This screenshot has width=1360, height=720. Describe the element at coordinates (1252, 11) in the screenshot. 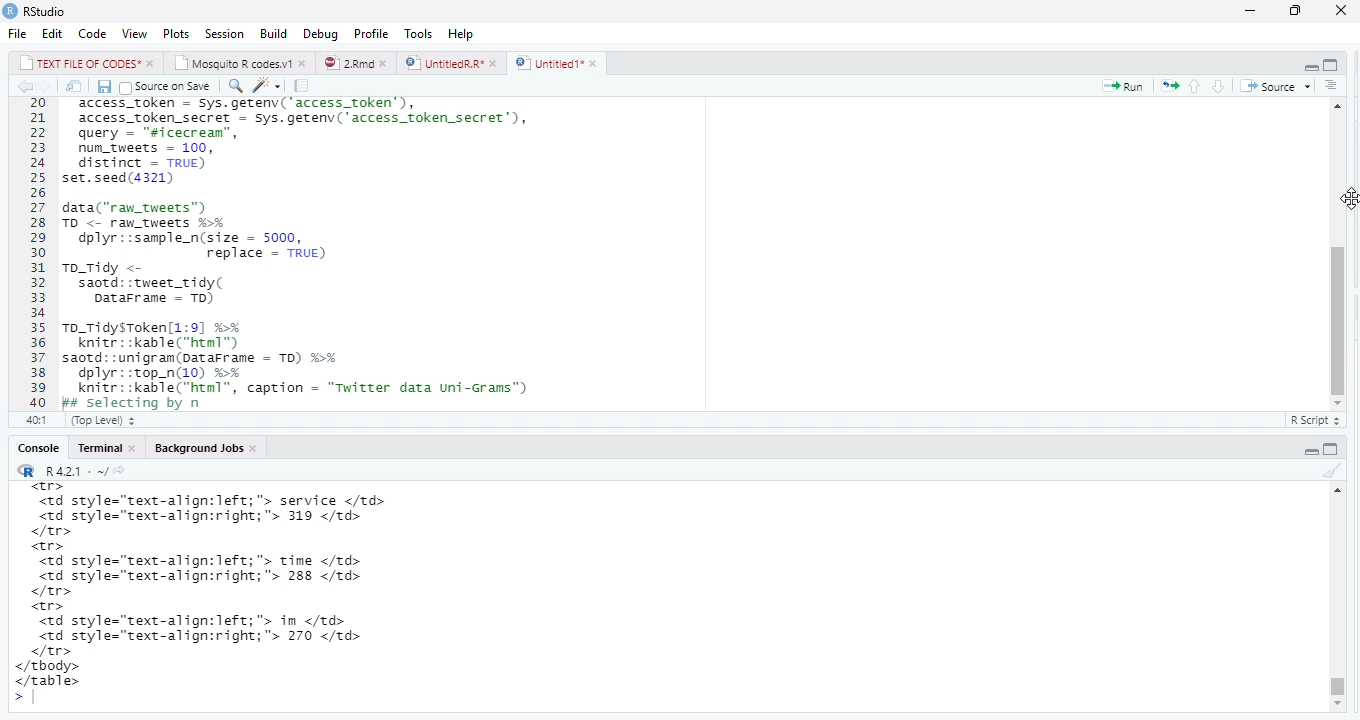

I see `minimize` at that location.